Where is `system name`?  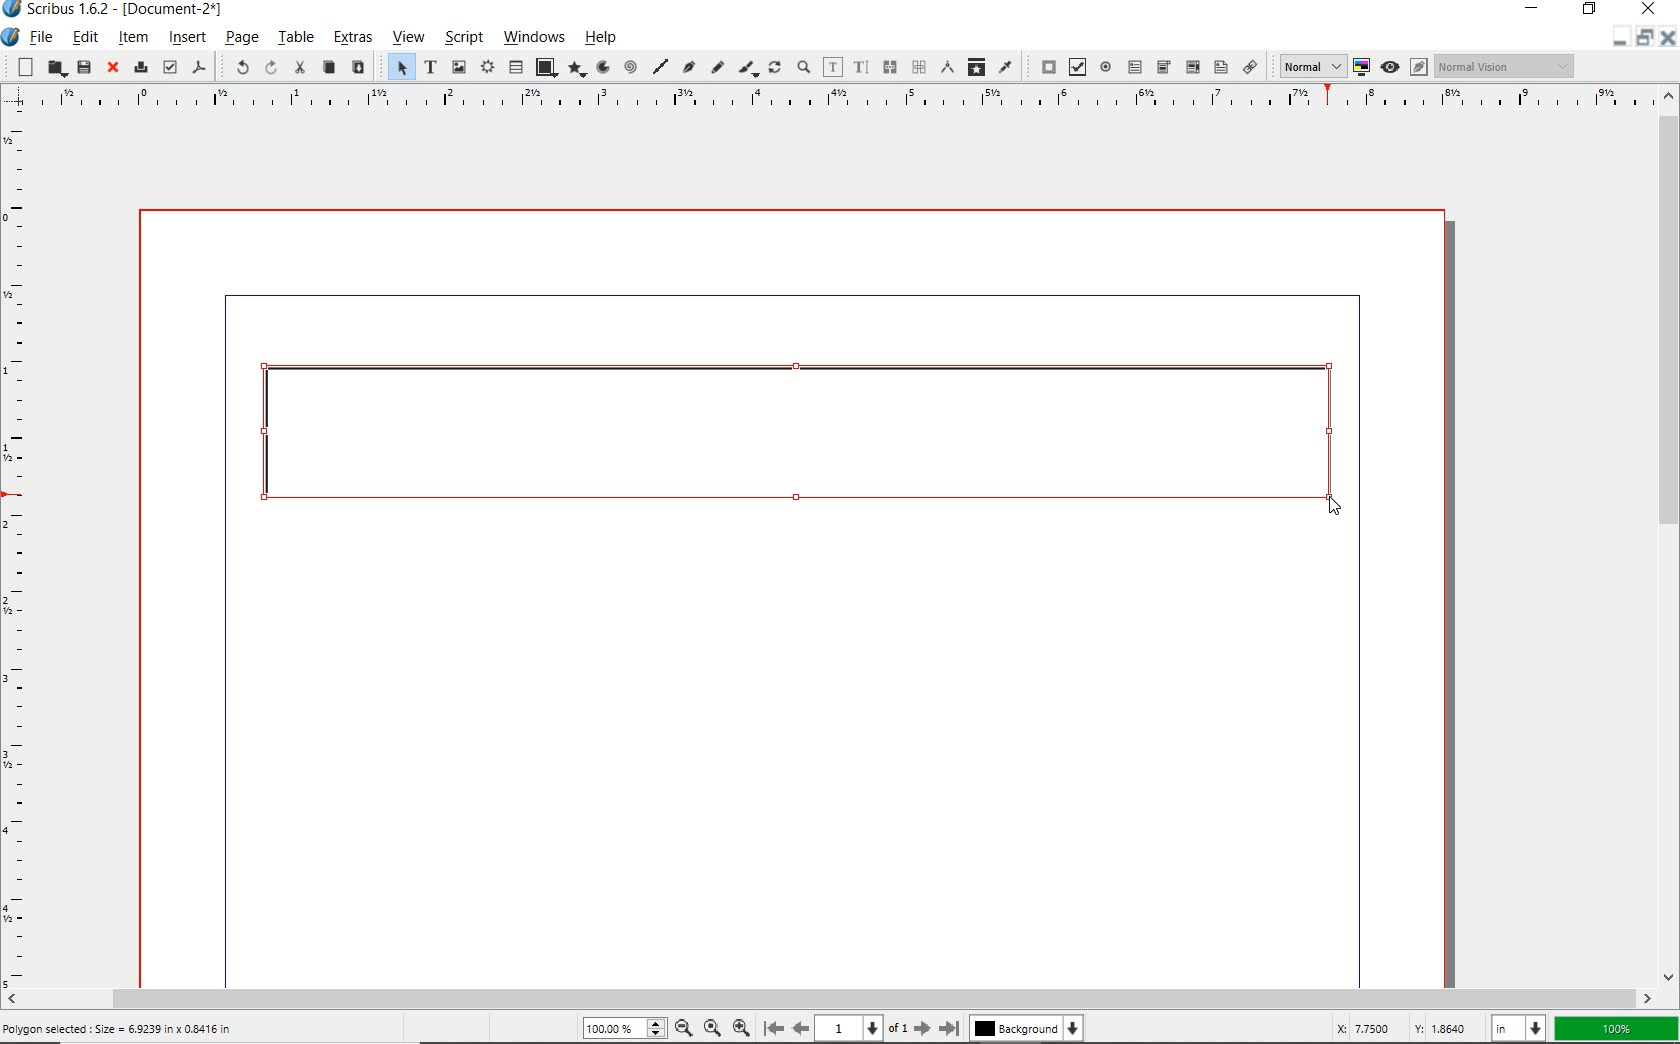
system name is located at coordinates (115, 9).